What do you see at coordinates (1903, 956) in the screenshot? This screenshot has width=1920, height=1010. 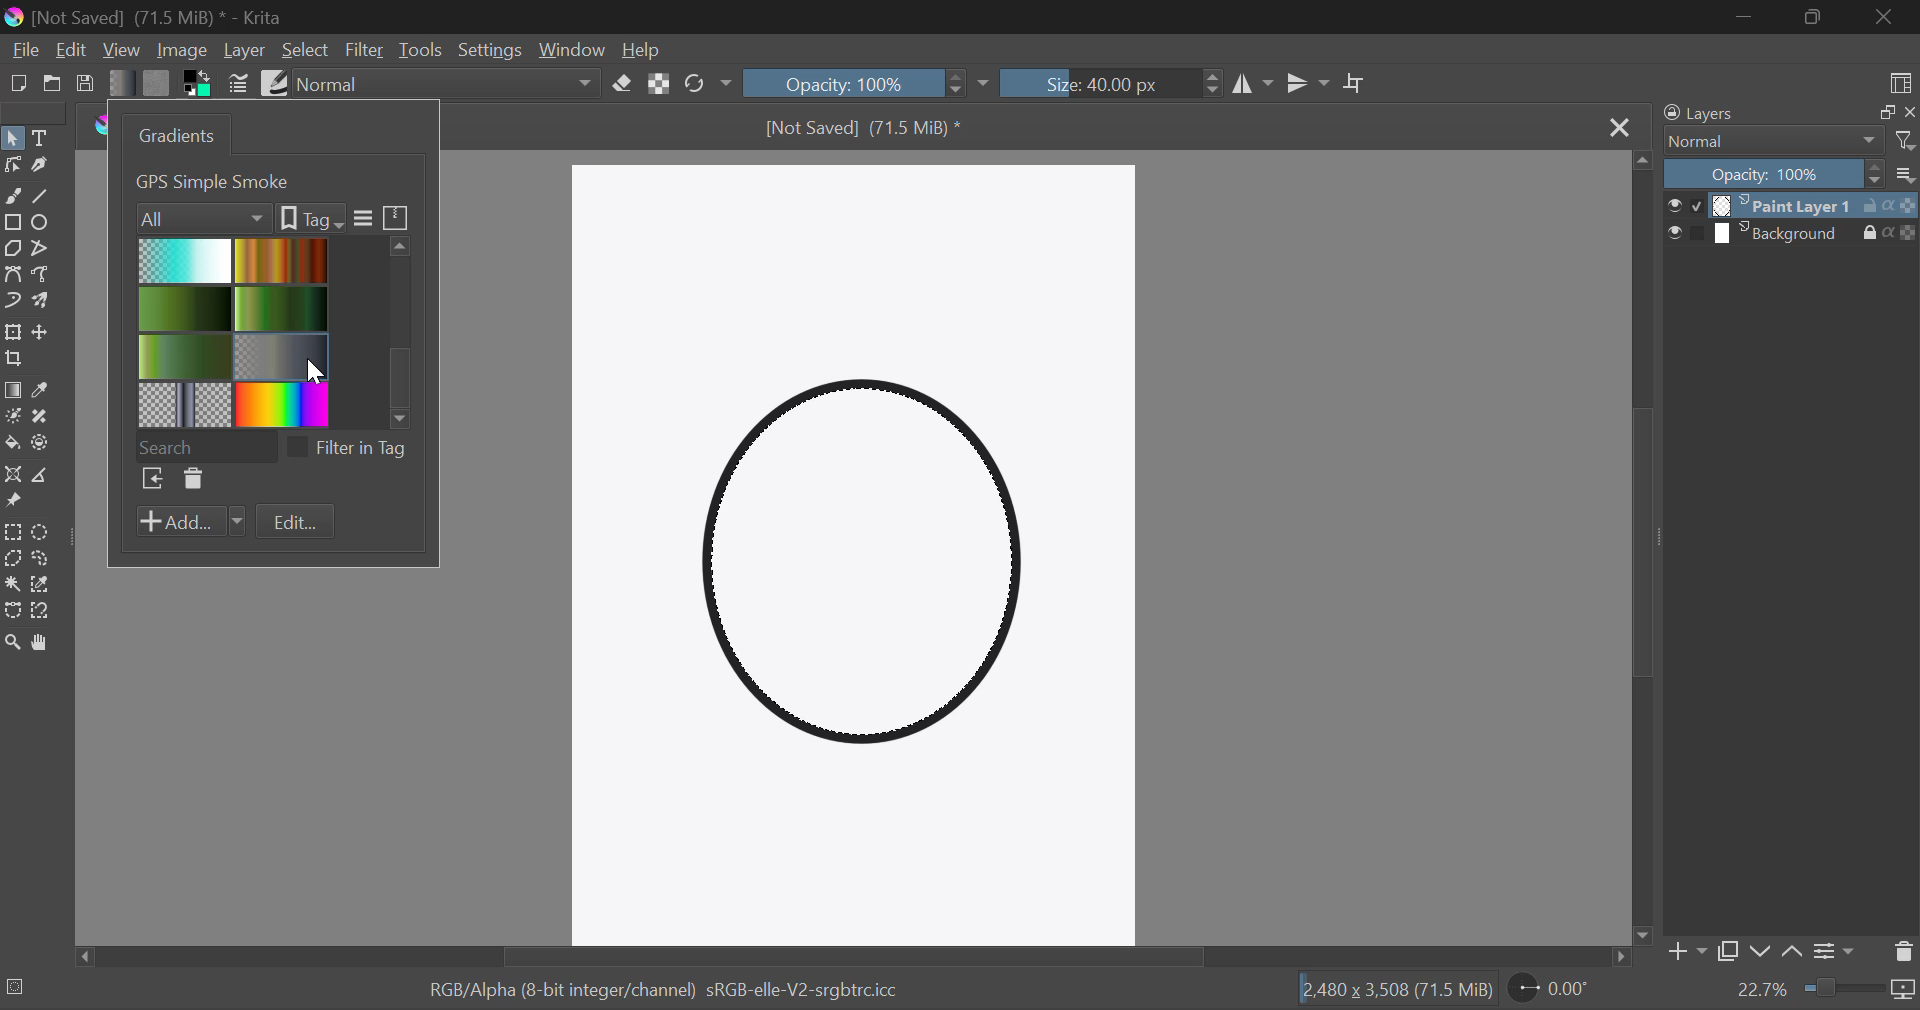 I see `Delete Layer` at bounding box center [1903, 956].